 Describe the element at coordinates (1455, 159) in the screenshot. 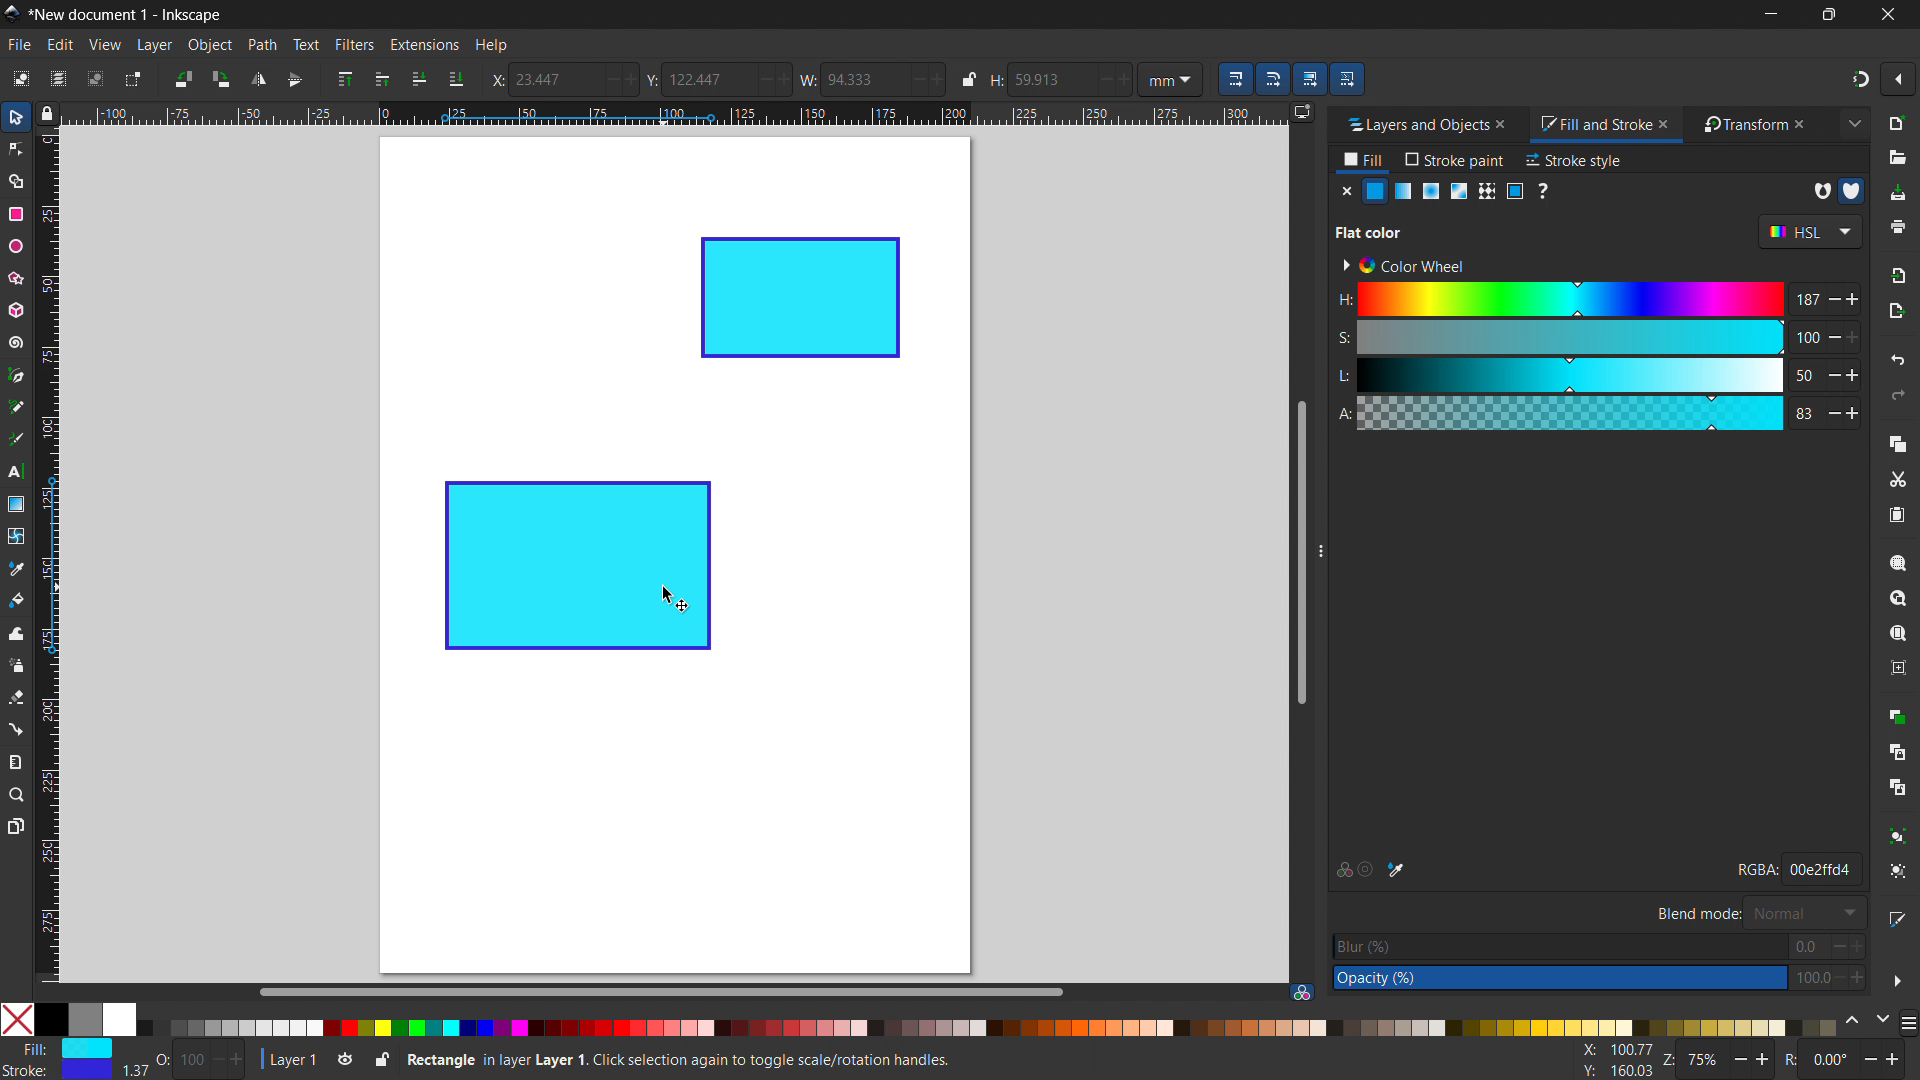

I see `stroke paint` at that location.